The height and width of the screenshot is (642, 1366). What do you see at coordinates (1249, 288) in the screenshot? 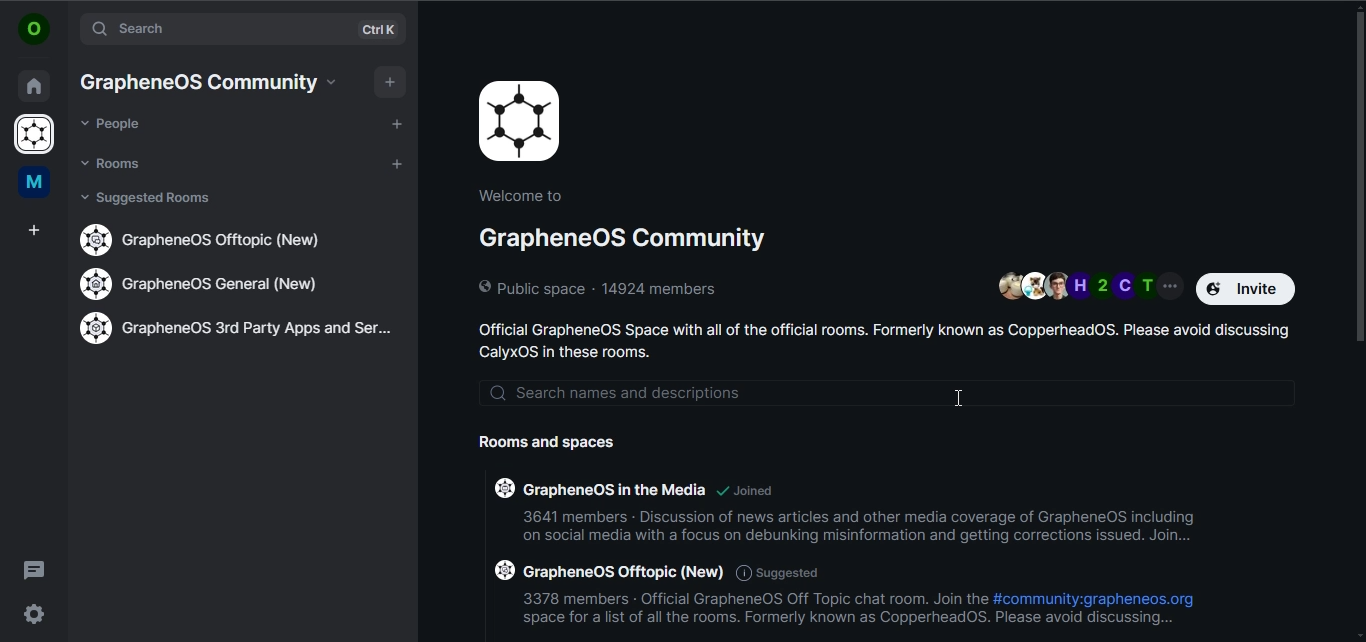
I see `invite` at bounding box center [1249, 288].